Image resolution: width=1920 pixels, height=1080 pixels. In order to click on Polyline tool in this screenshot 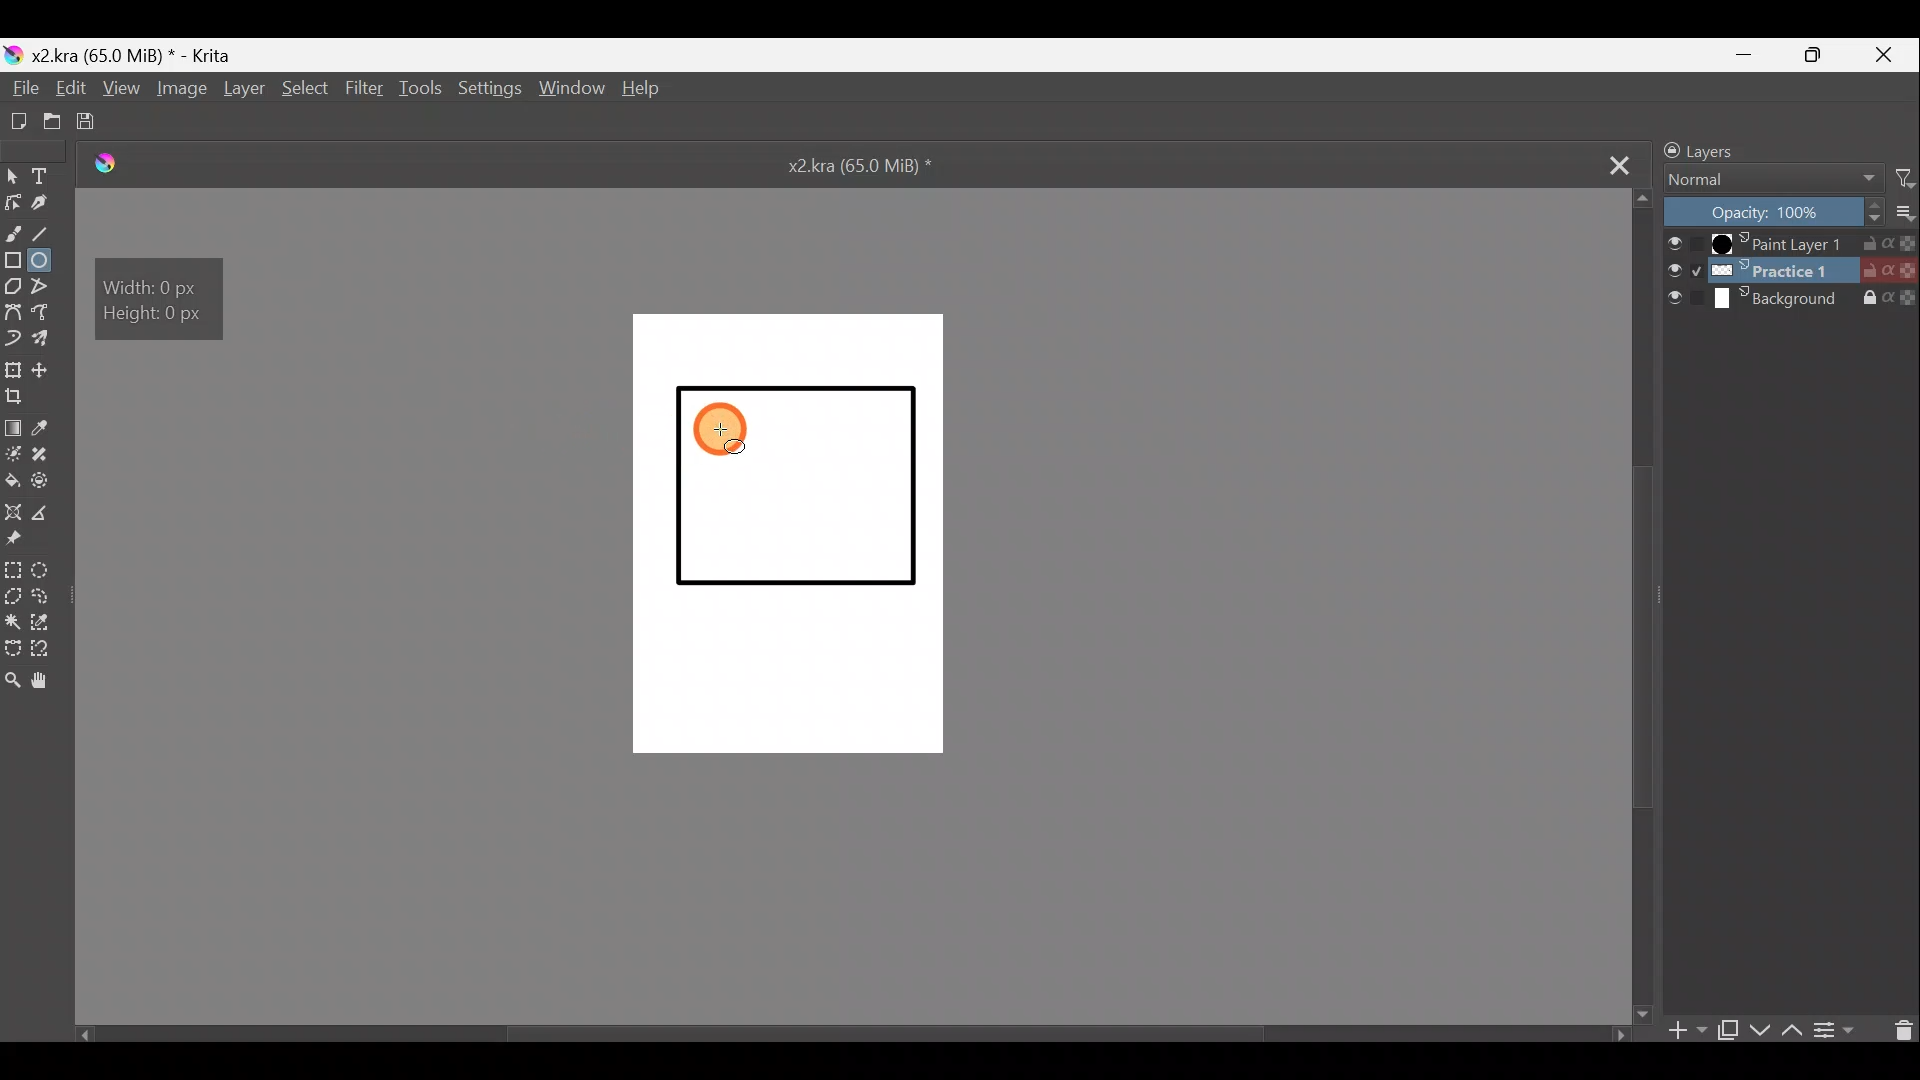, I will do `click(47, 288)`.